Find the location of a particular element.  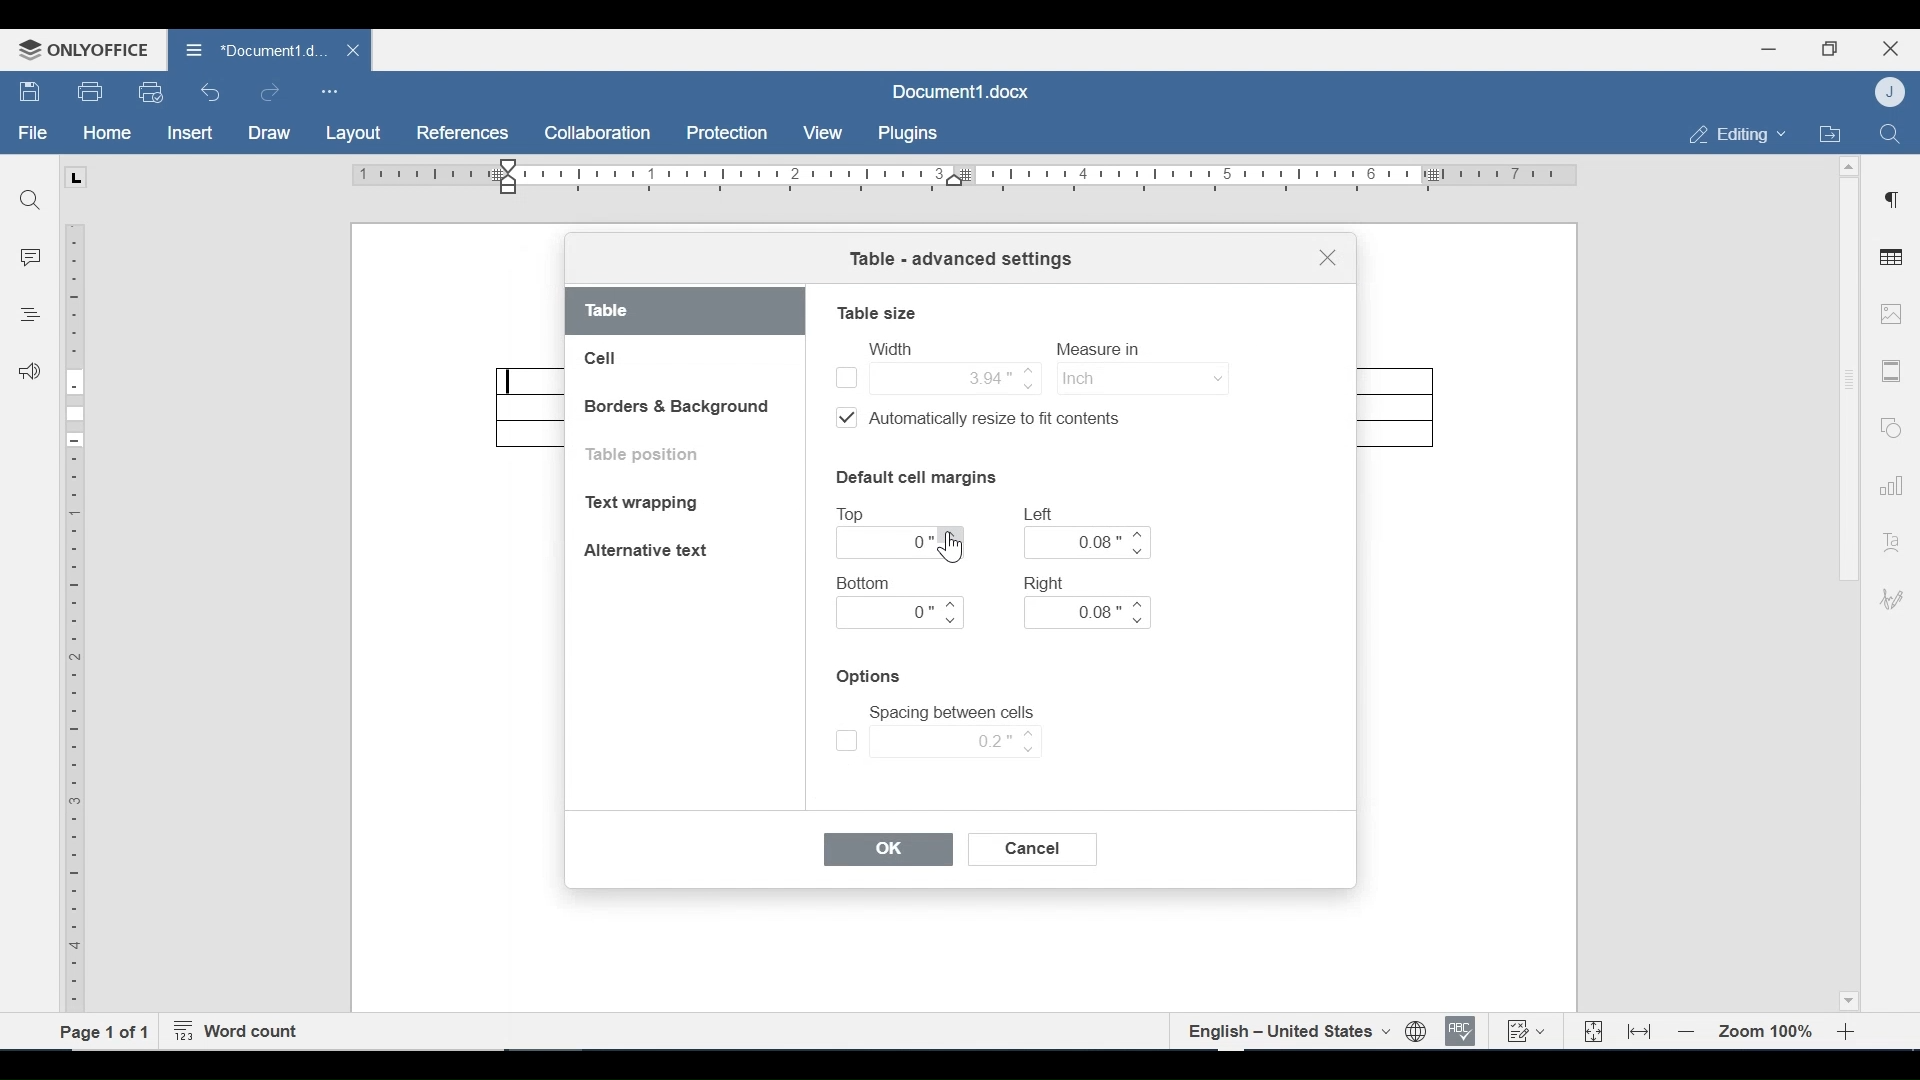

Headings is located at coordinates (29, 312).